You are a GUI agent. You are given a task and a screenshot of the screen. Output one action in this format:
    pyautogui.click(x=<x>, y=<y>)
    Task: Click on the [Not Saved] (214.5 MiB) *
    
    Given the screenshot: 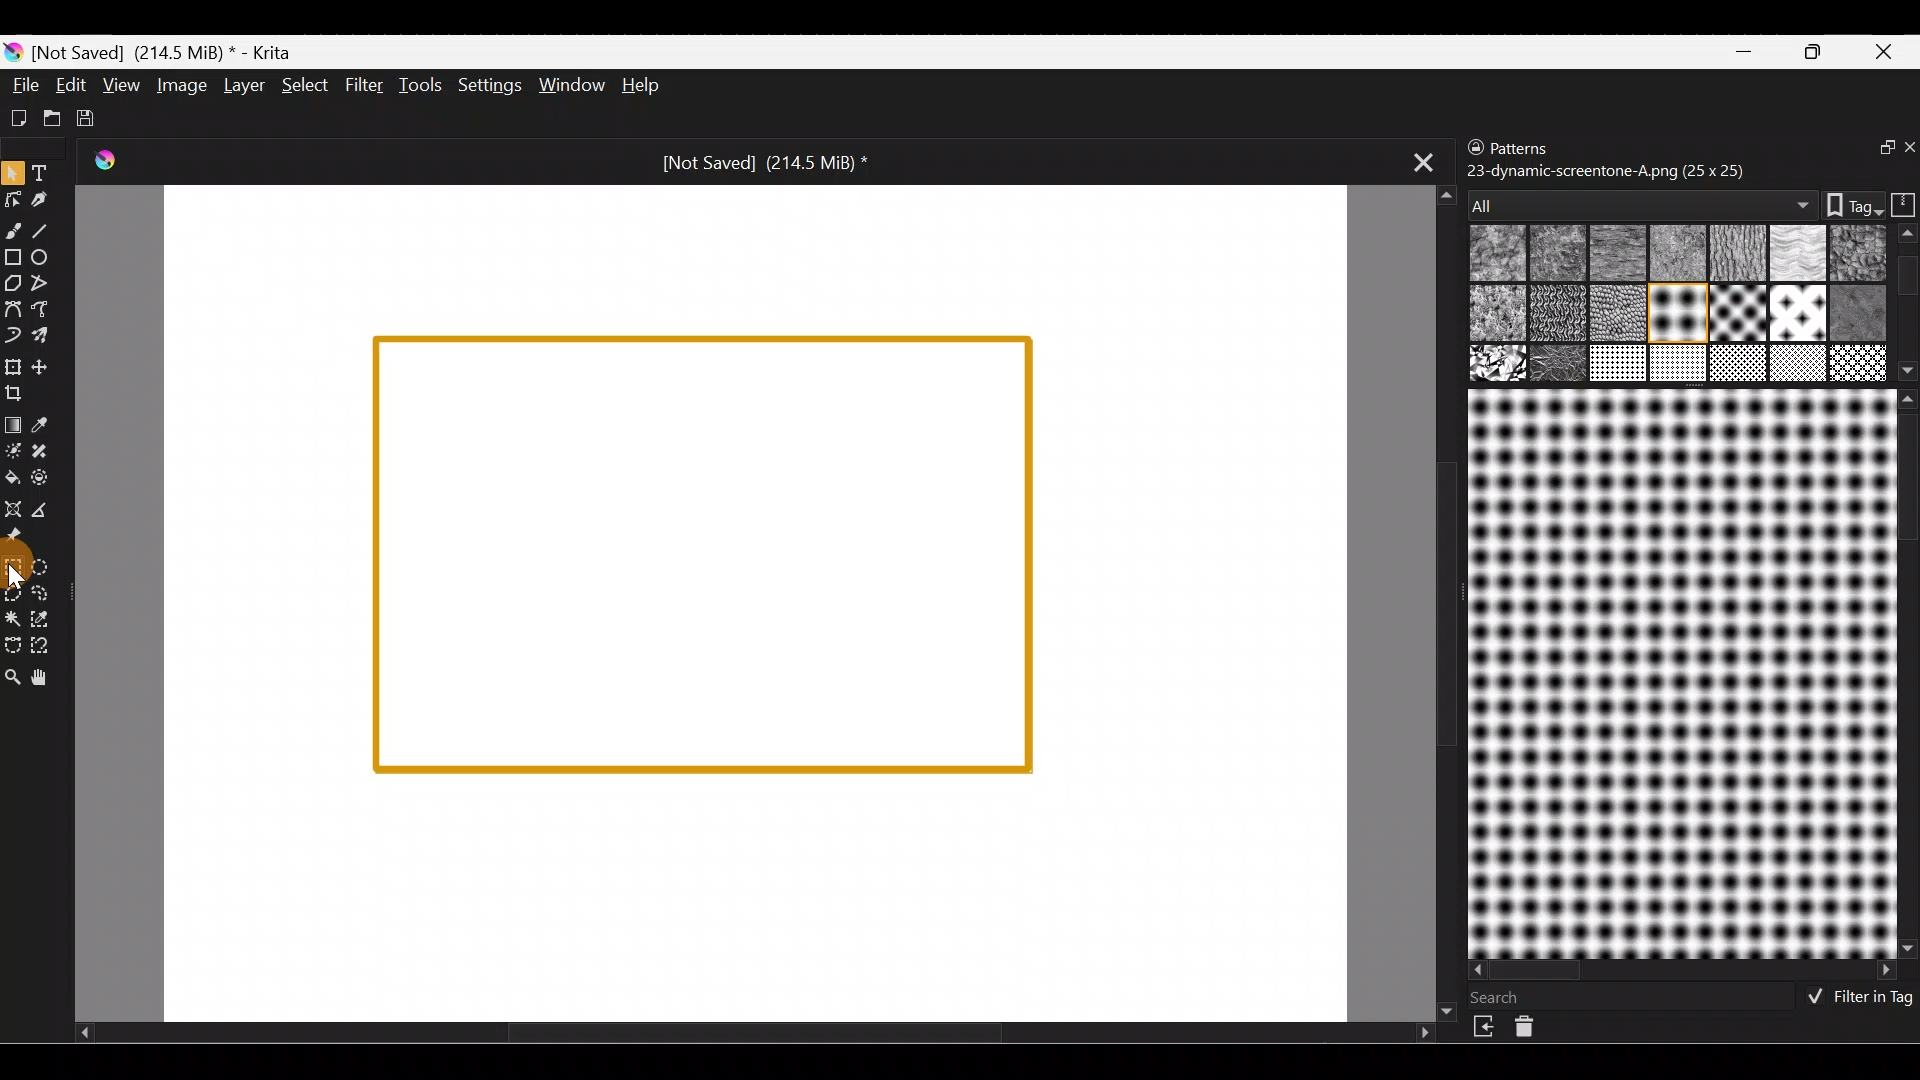 What is the action you would take?
    pyautogui.click(x=764, y=164)
    